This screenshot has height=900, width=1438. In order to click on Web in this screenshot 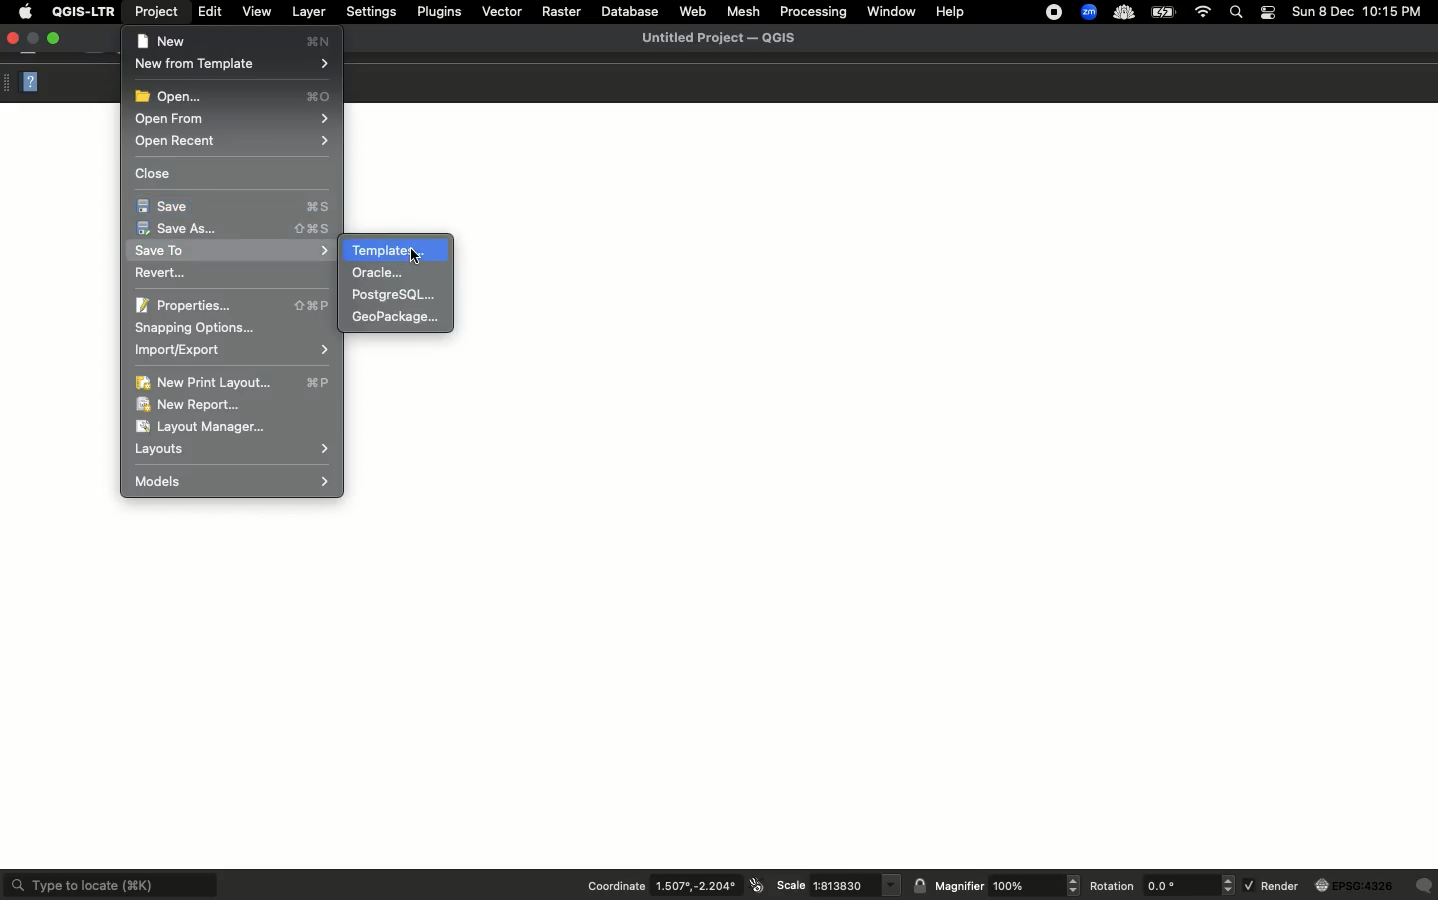, I will do `click(694, 10)`.